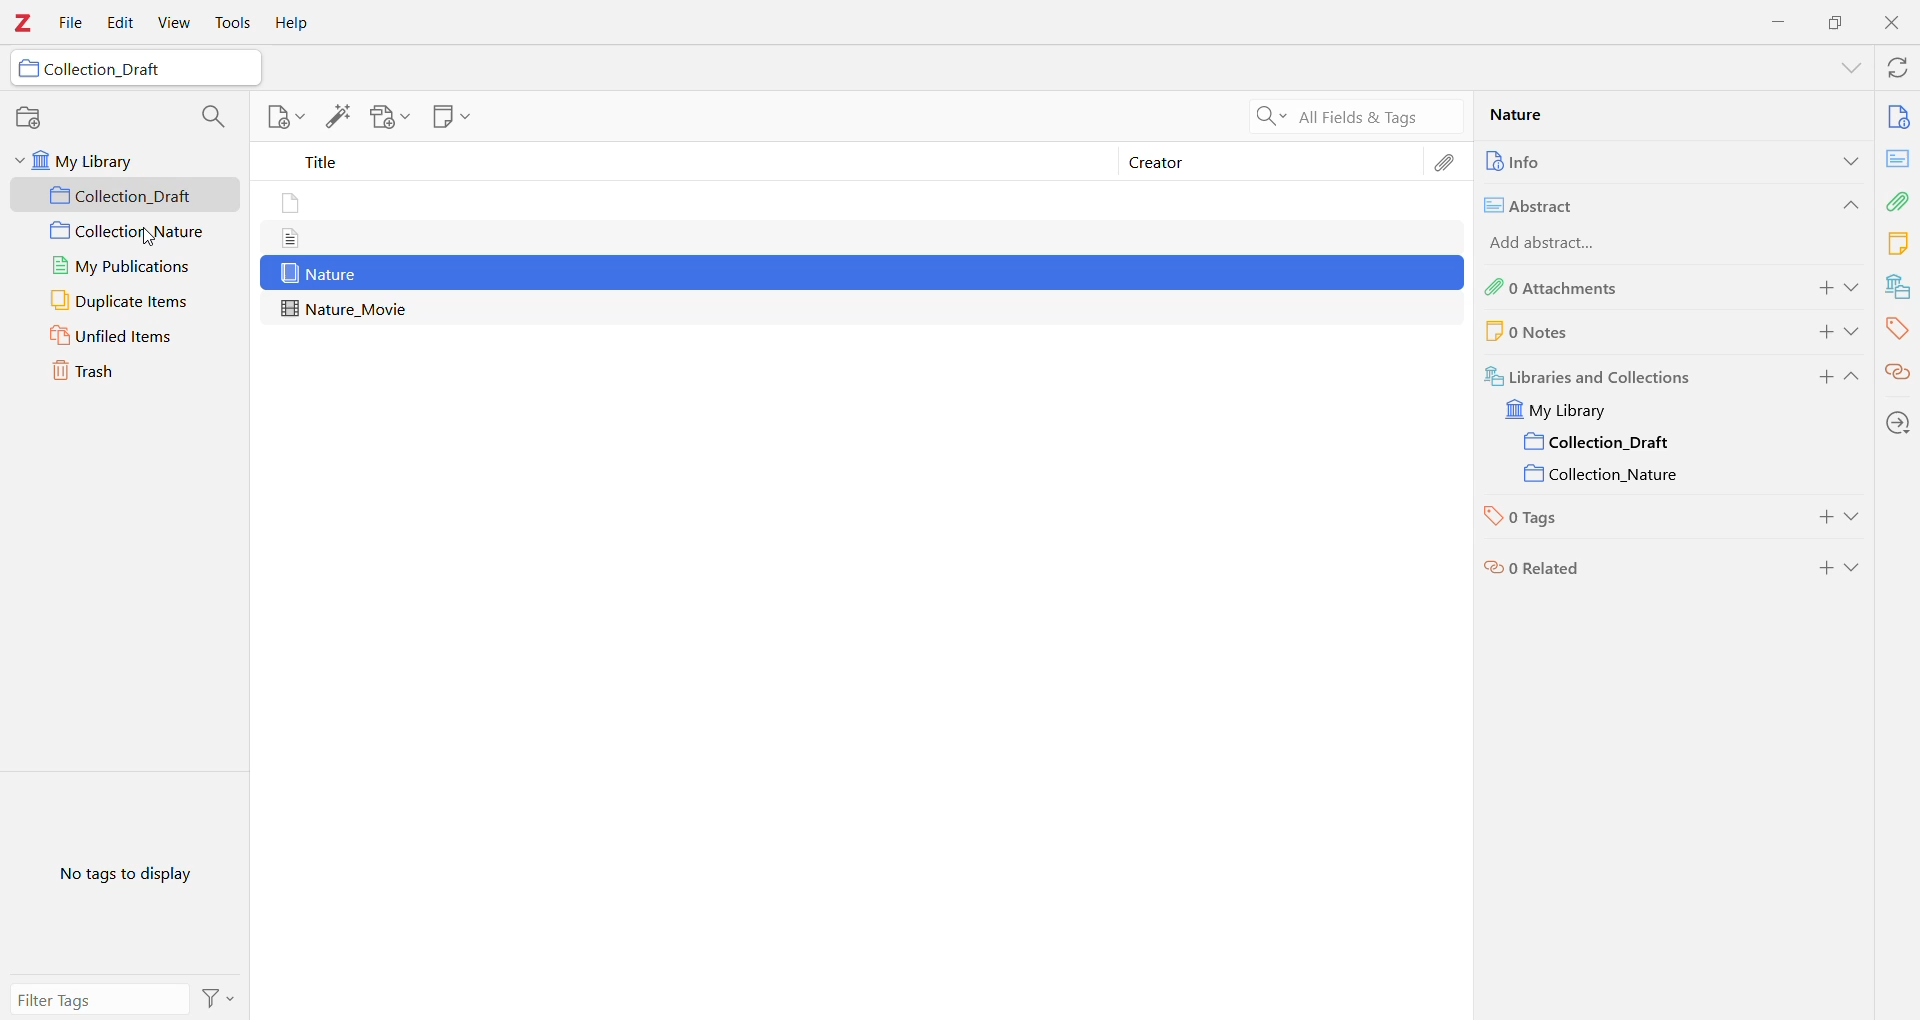 This screenshot has height=1020, width=1920. What do you see at coordinates (1898, 242) in the screenshot?
I see `Notes` at bounding box center [1898, 242].